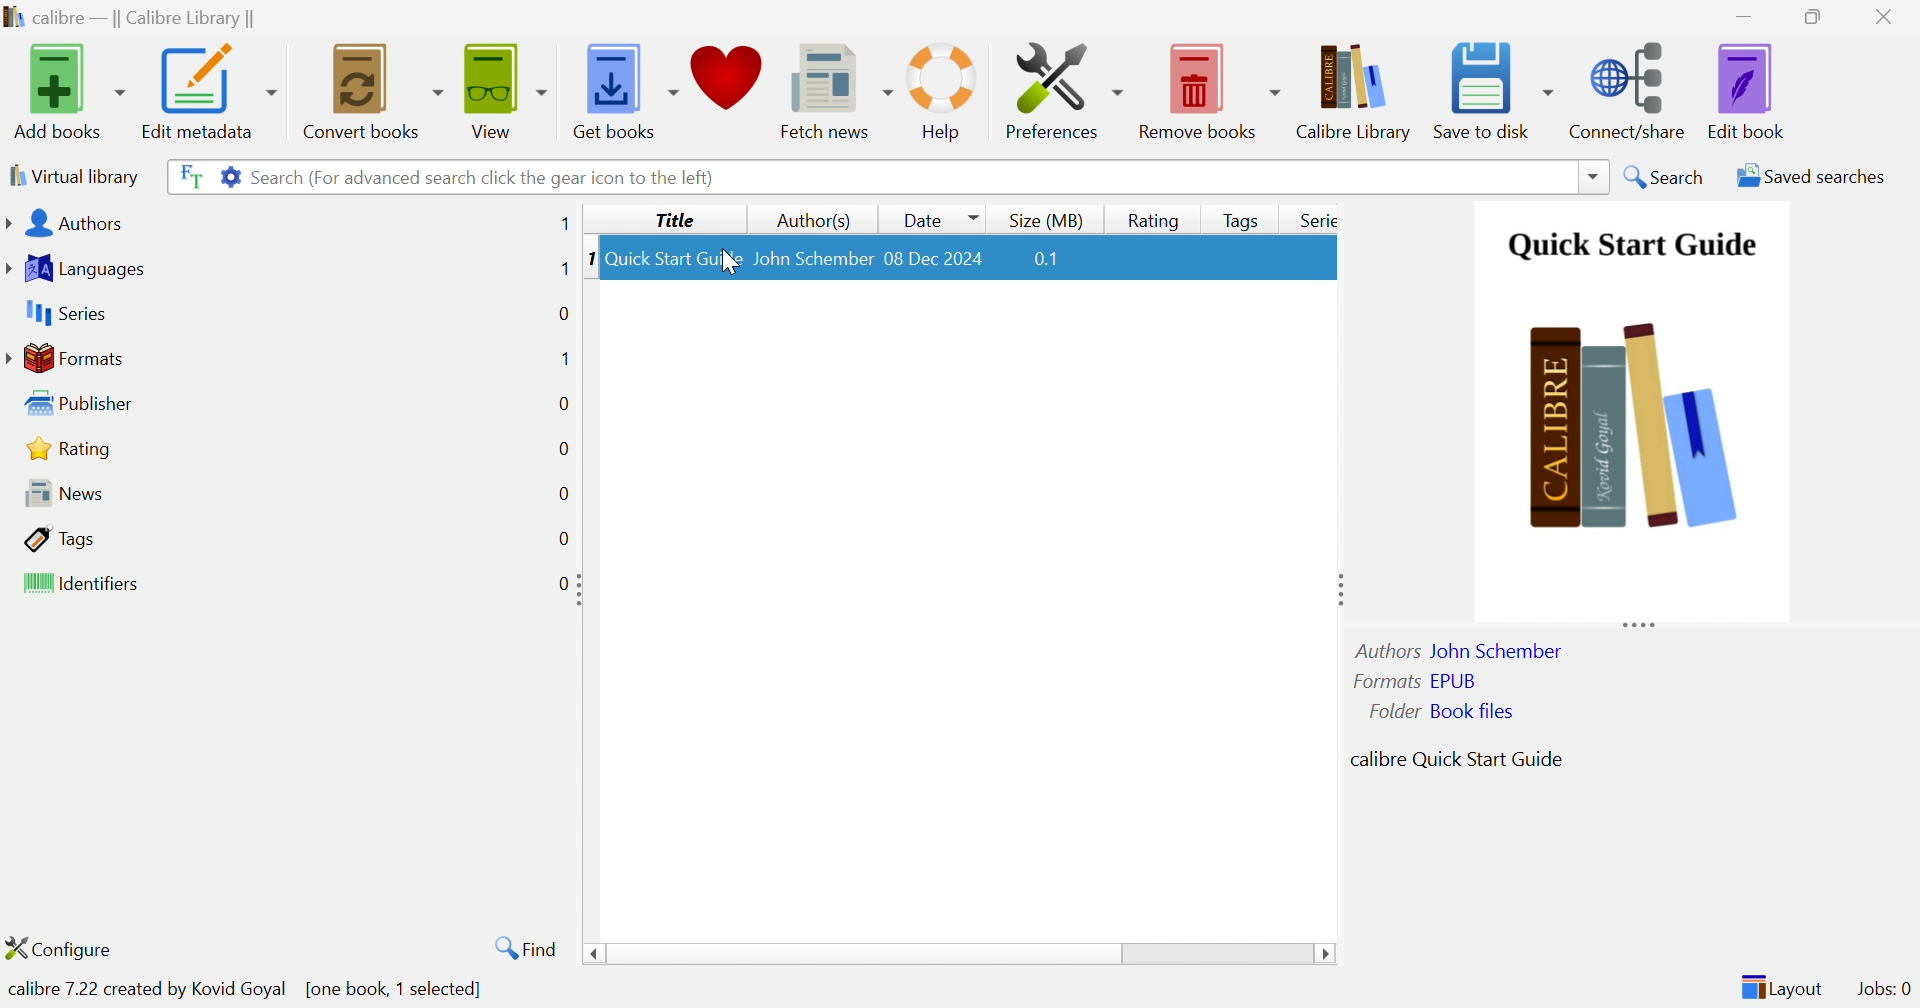 The height and width of the screenshot is (1008, 1920). What do you see at coordinates (486, 179) in the screenshot?
I see `Search (For advanced search click the gear icon to the left)` at bounding box center [486, 179].